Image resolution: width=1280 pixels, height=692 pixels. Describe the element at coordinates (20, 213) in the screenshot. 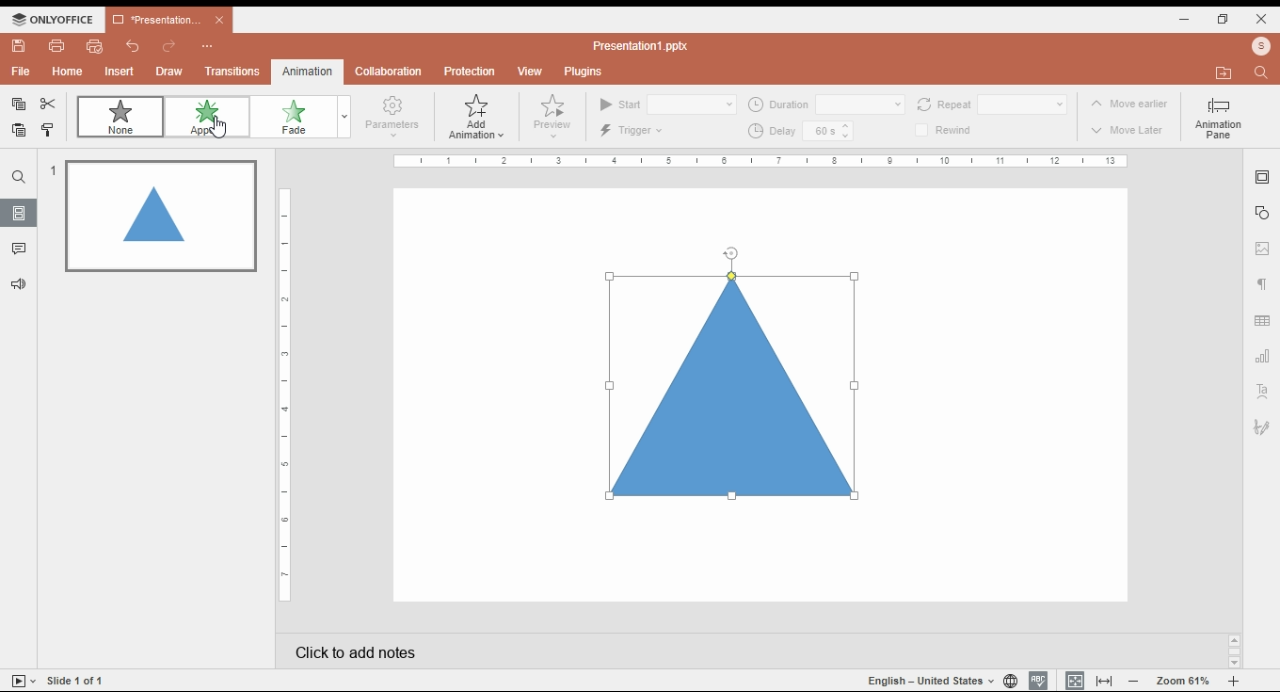

I see `slides` at that location.